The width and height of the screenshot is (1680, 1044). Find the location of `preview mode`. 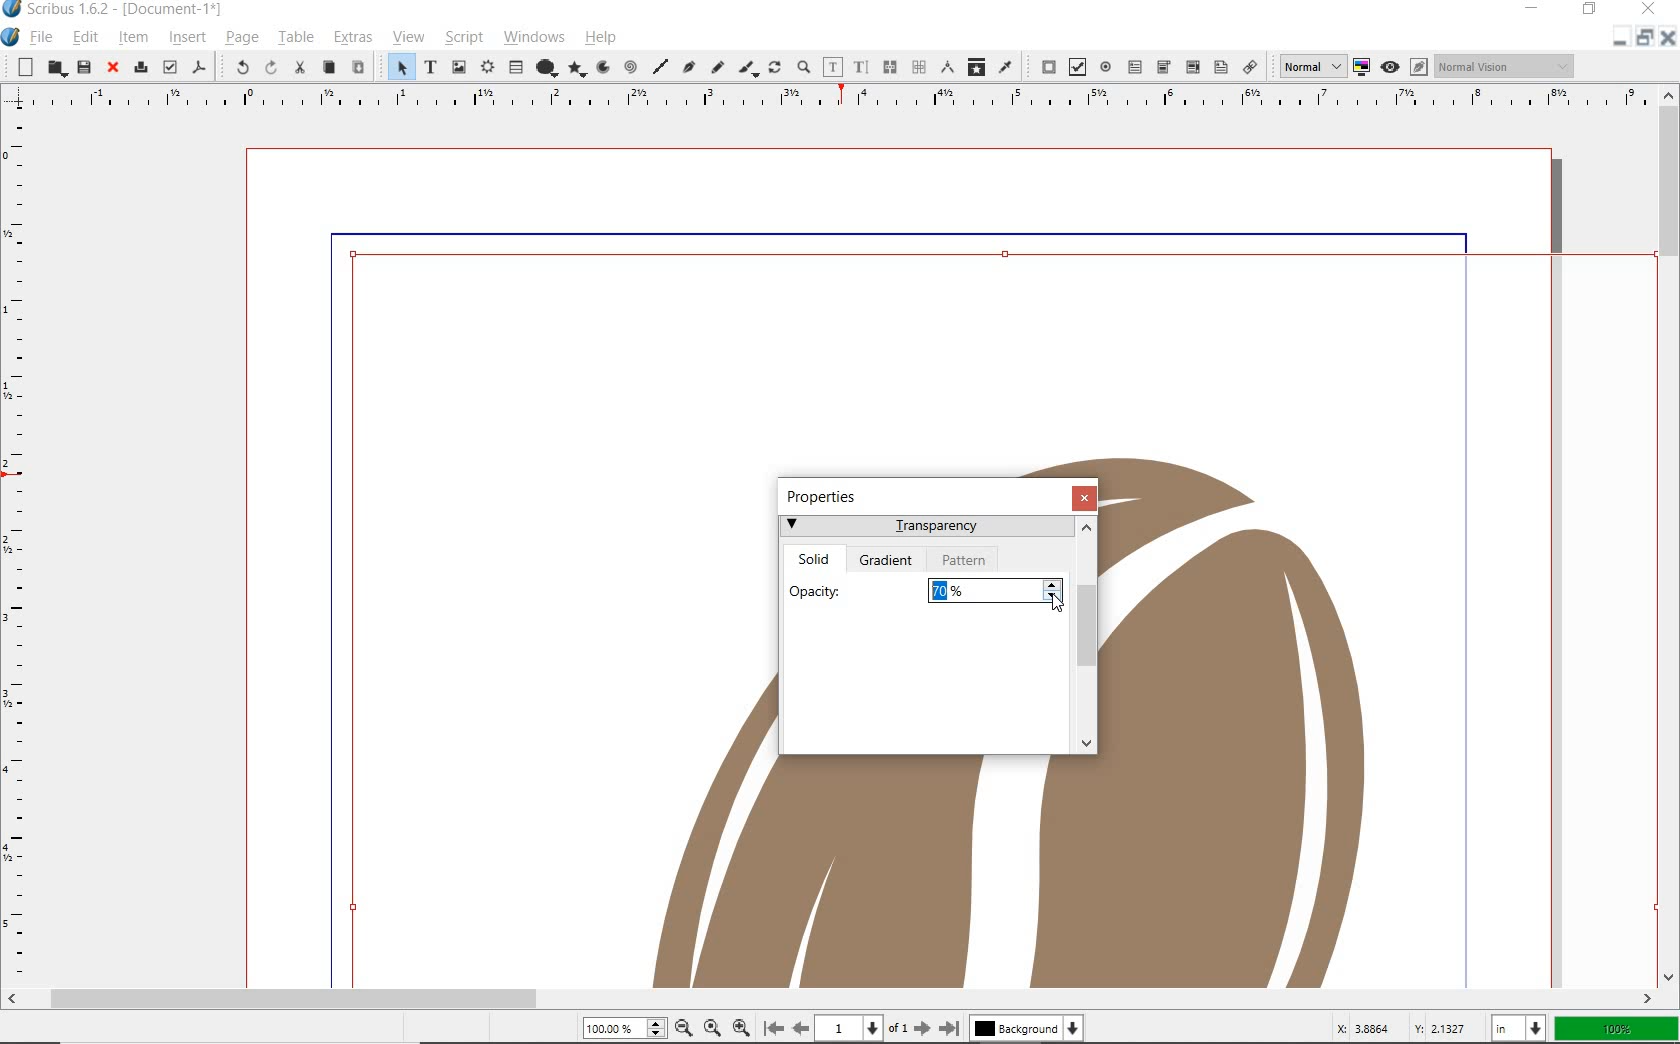

preview mode is located at coordinates (1403, 67).